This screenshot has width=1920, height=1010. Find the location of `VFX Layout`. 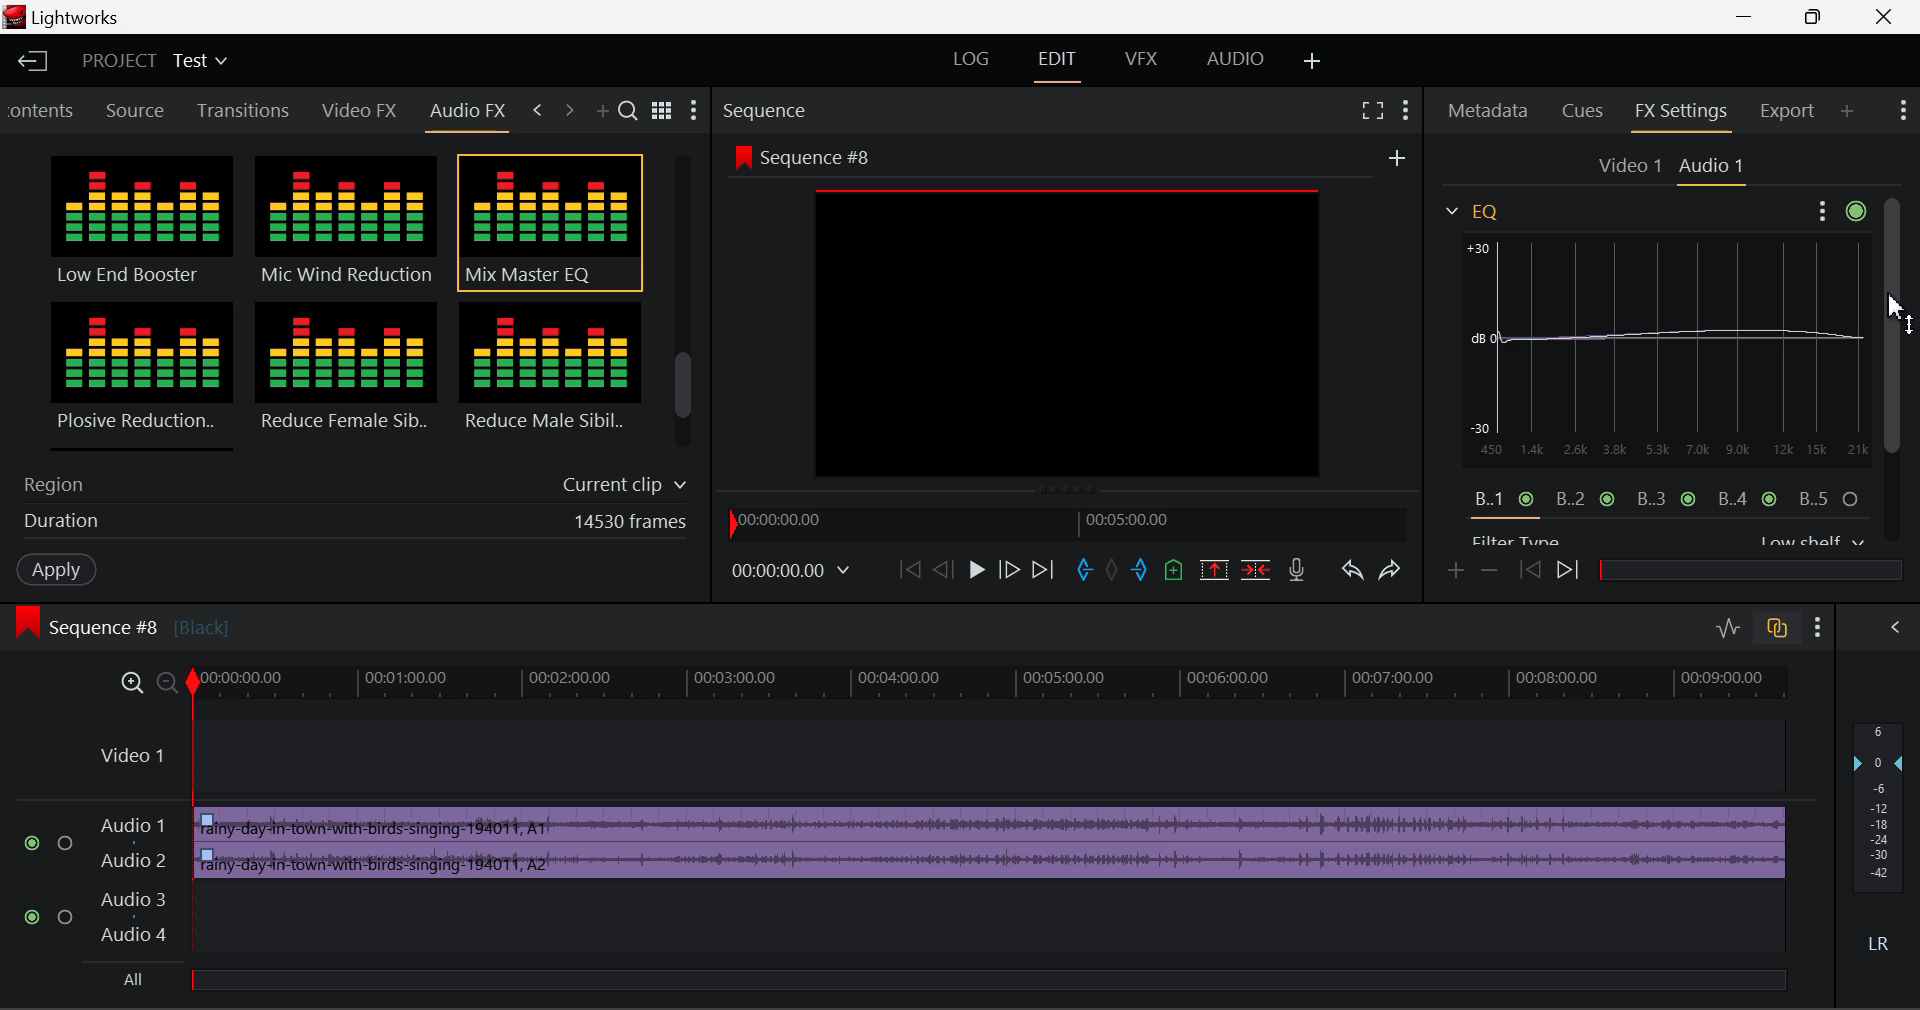

VFX Layout is located at coordinates (1145, 63).